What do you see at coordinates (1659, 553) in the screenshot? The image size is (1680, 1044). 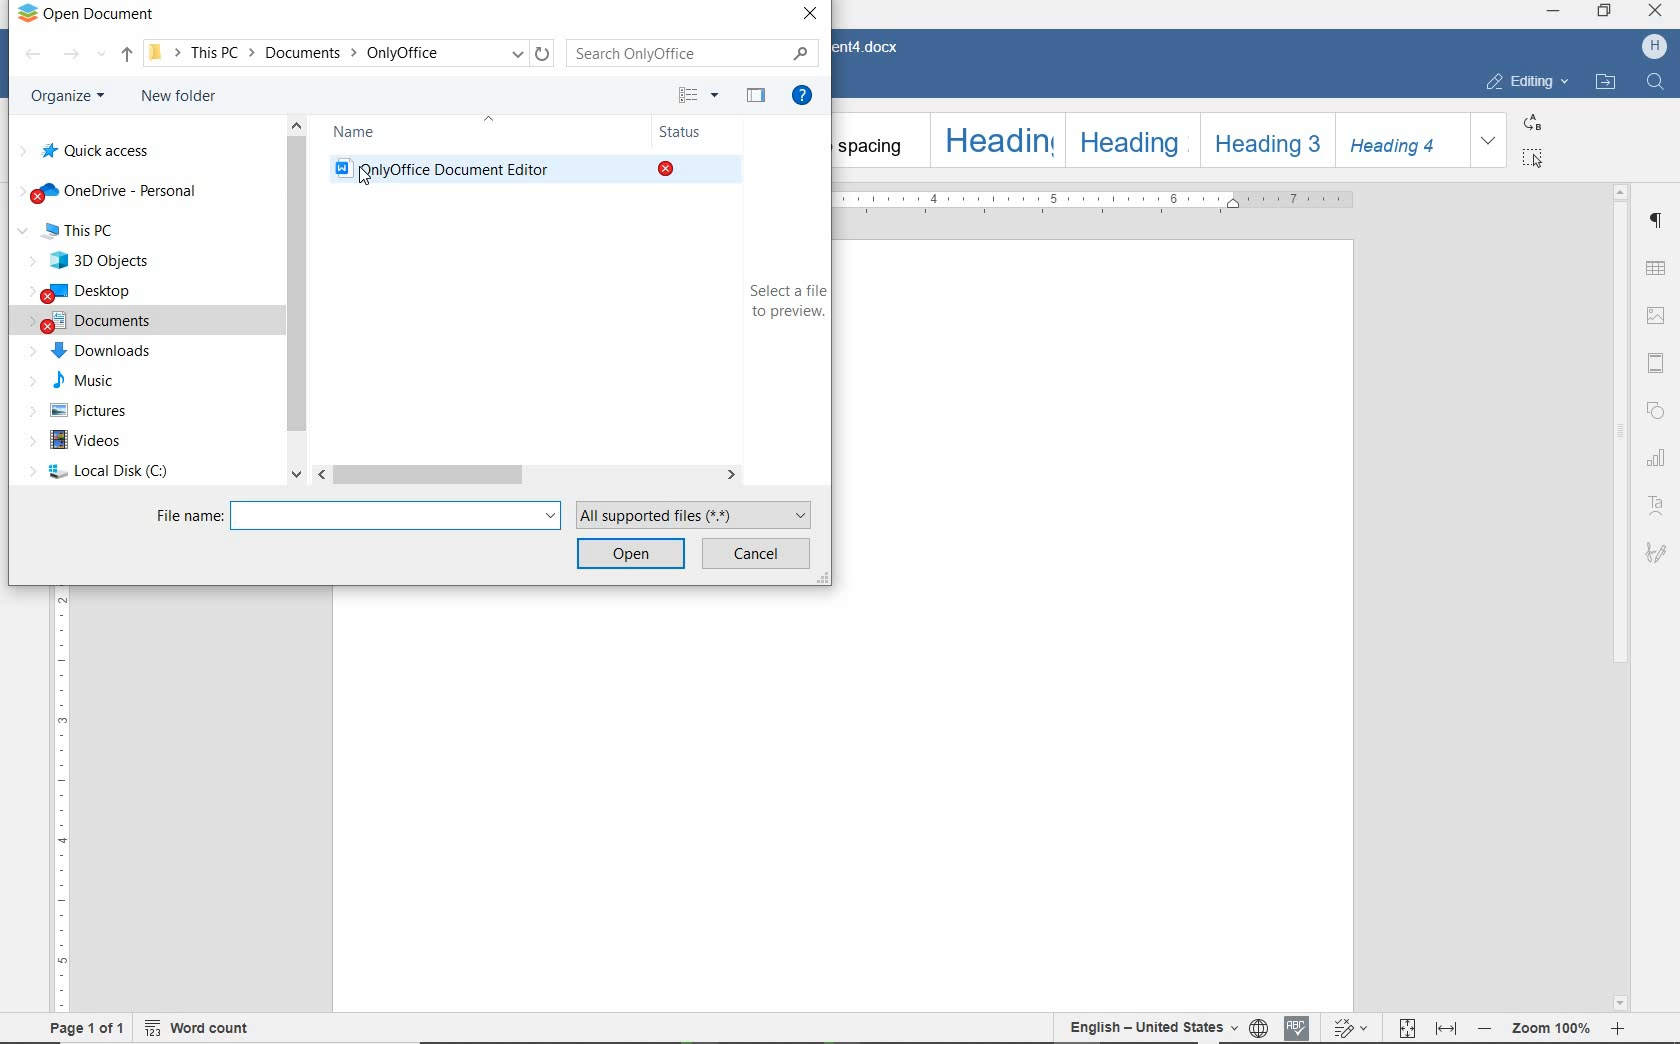 I see `Signature` at bounding box center [1659, 553].